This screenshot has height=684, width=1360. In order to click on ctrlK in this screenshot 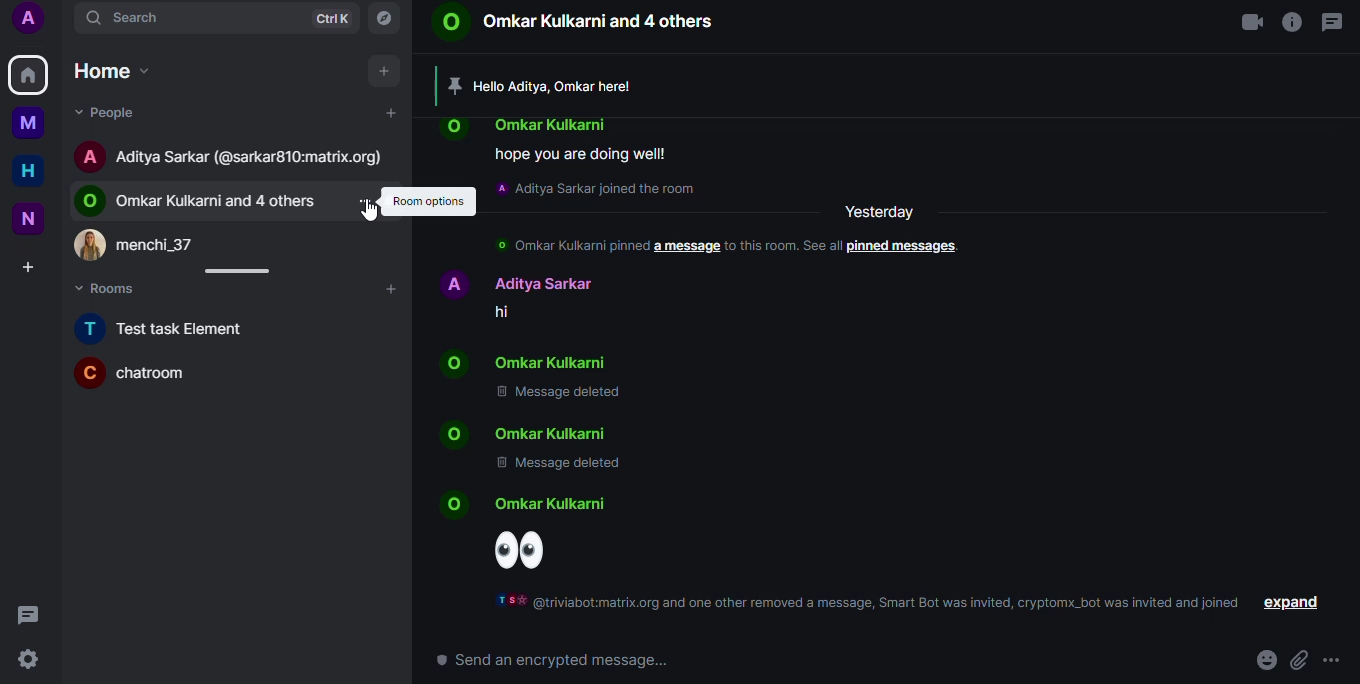, I will do `click(332, 19)`.